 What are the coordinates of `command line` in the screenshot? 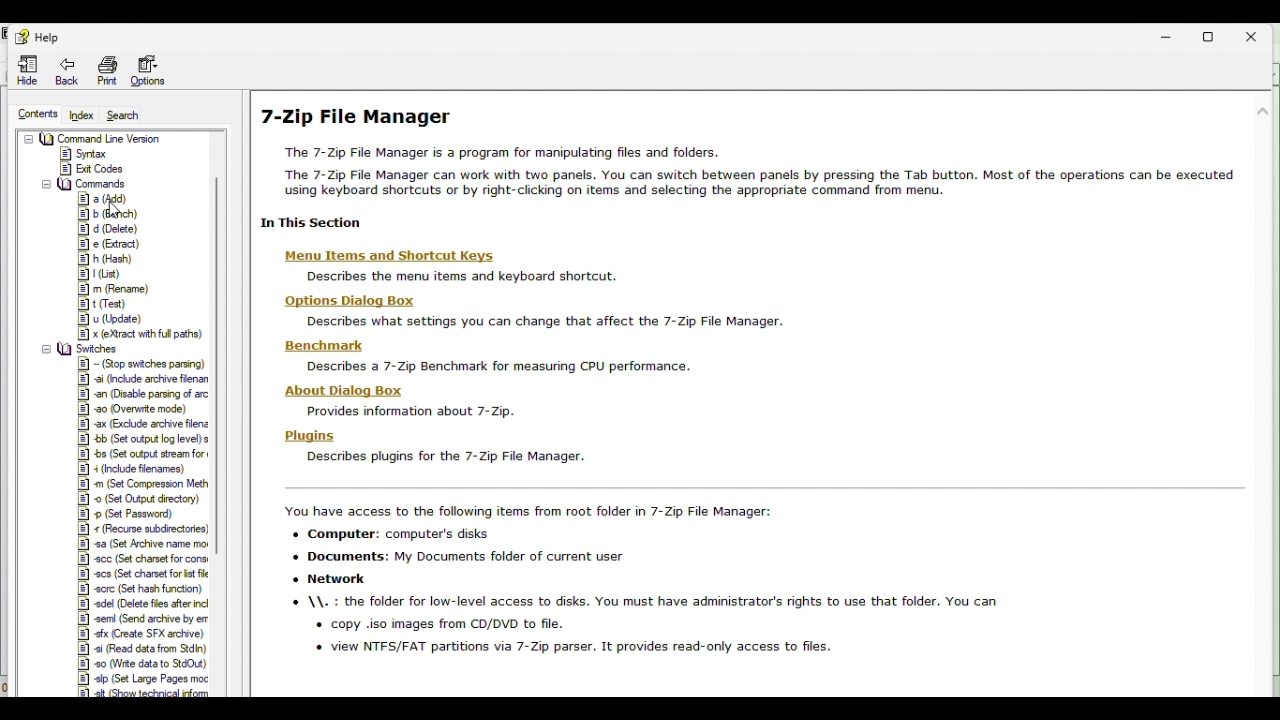 It's located at (92, 138).